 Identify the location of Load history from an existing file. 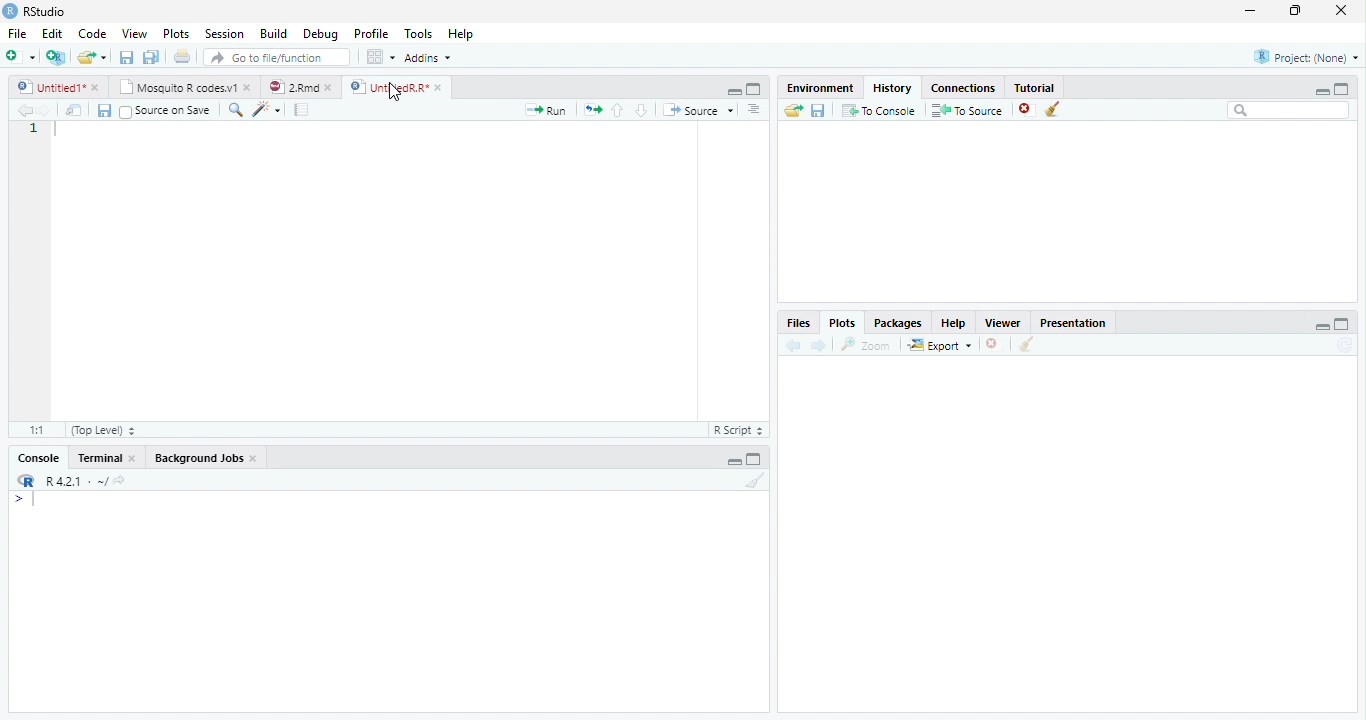
(792, 111).